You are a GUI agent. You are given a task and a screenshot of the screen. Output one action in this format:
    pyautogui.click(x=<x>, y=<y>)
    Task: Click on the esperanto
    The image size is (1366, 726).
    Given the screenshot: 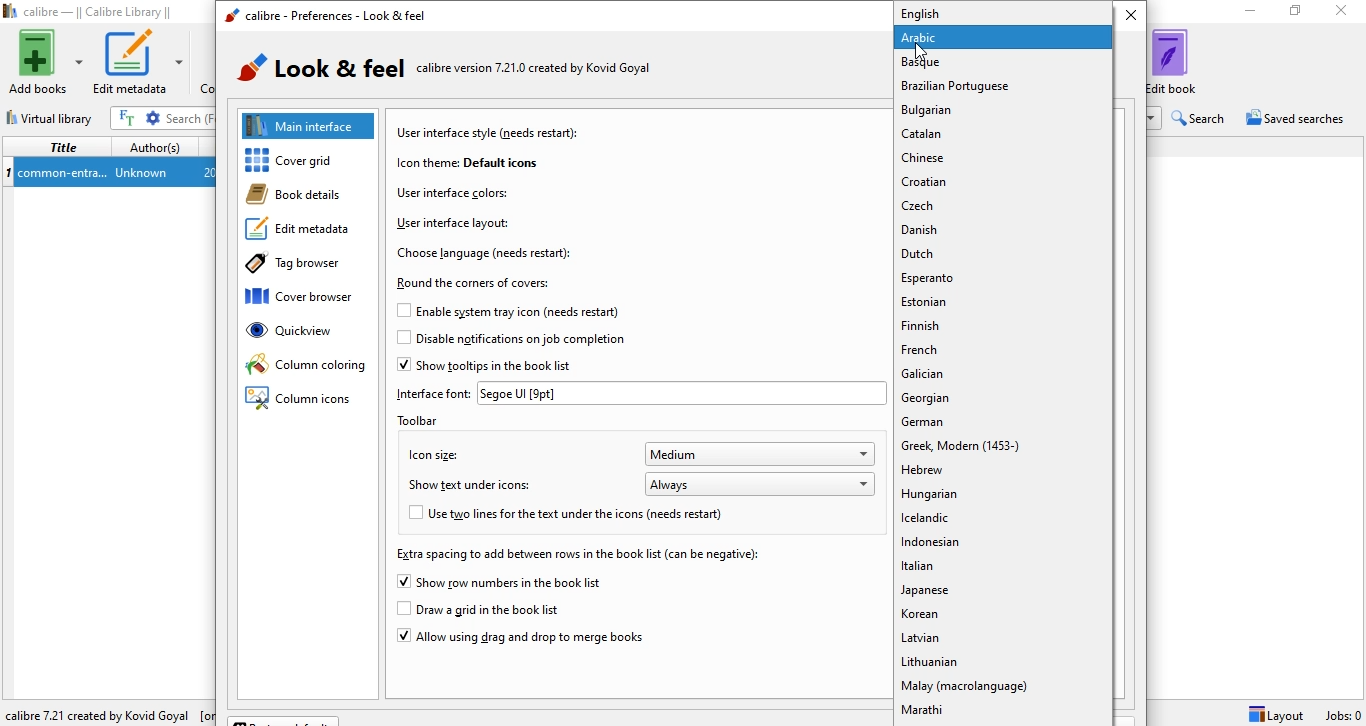 What is the action you would take?
    pyautogui.click(x=1001, y=278)
    